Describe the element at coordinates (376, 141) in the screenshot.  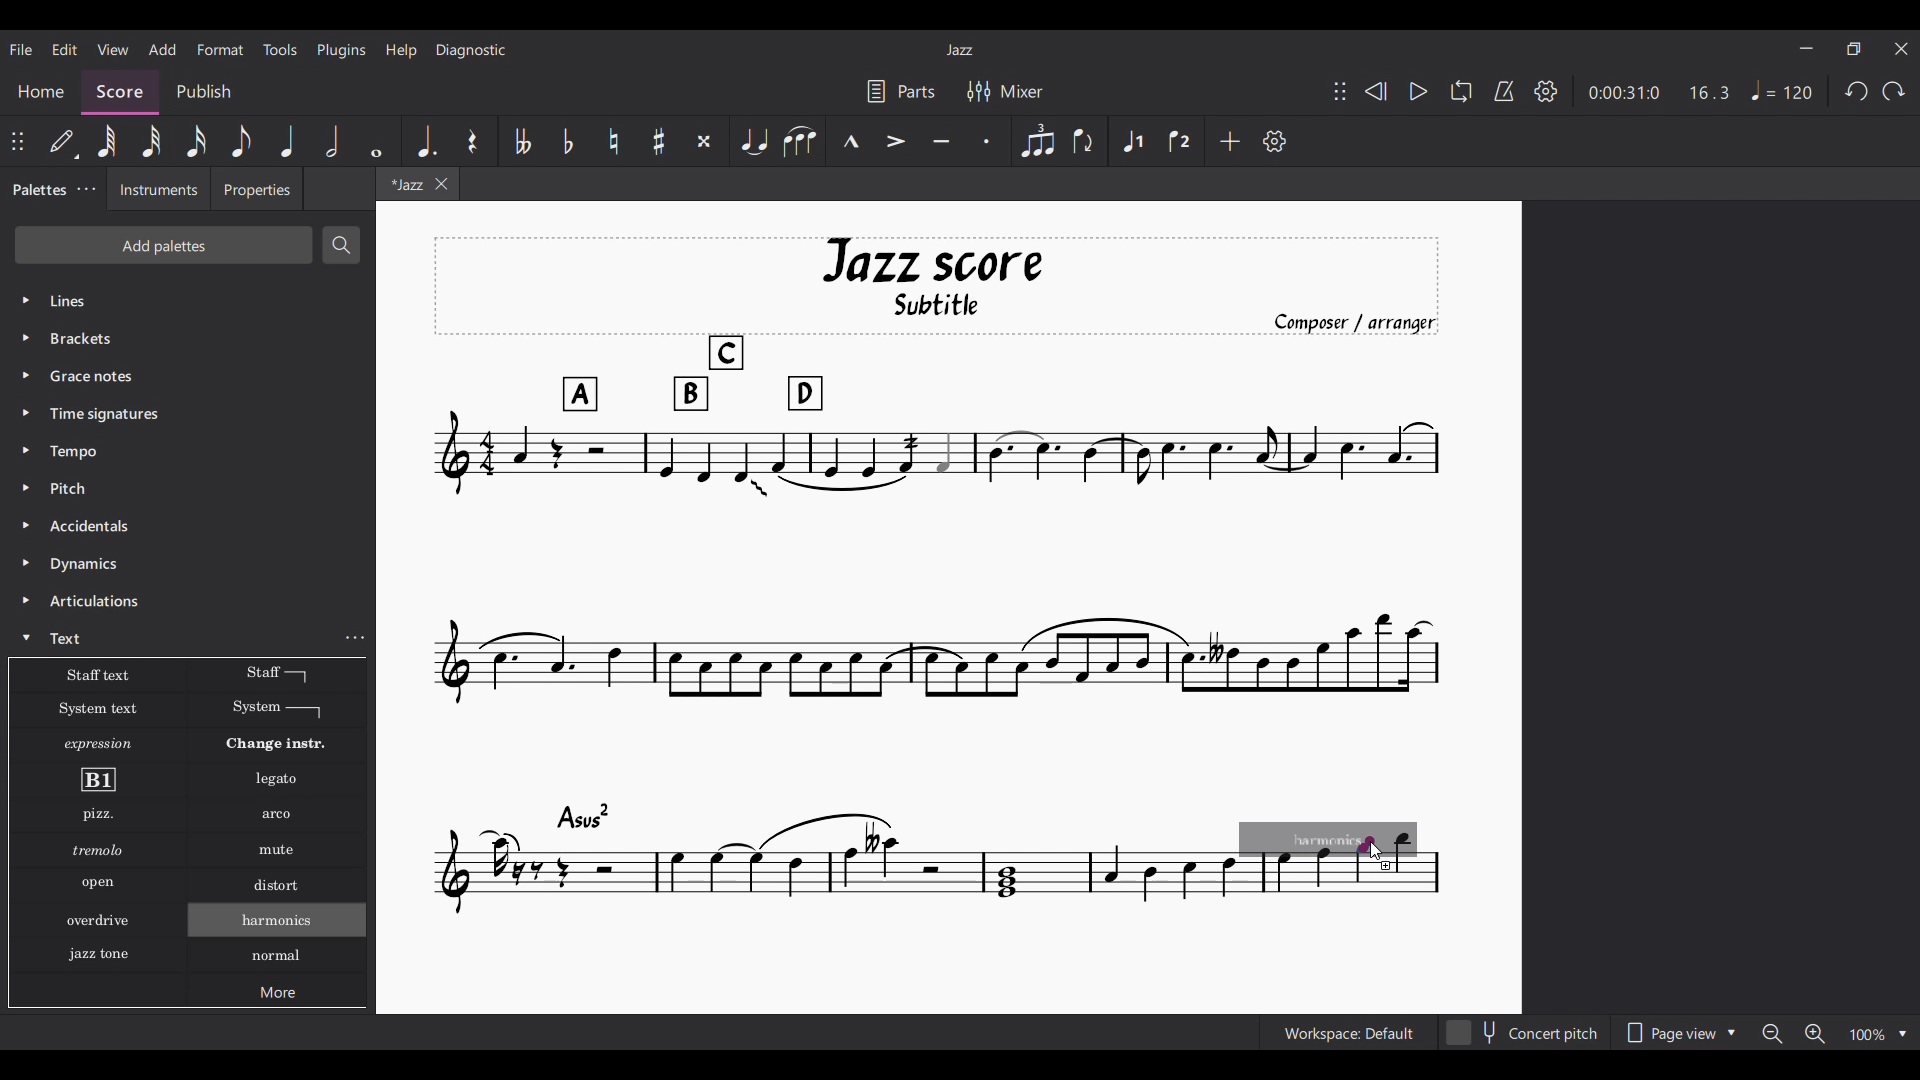
I see `Whole note` at that location.